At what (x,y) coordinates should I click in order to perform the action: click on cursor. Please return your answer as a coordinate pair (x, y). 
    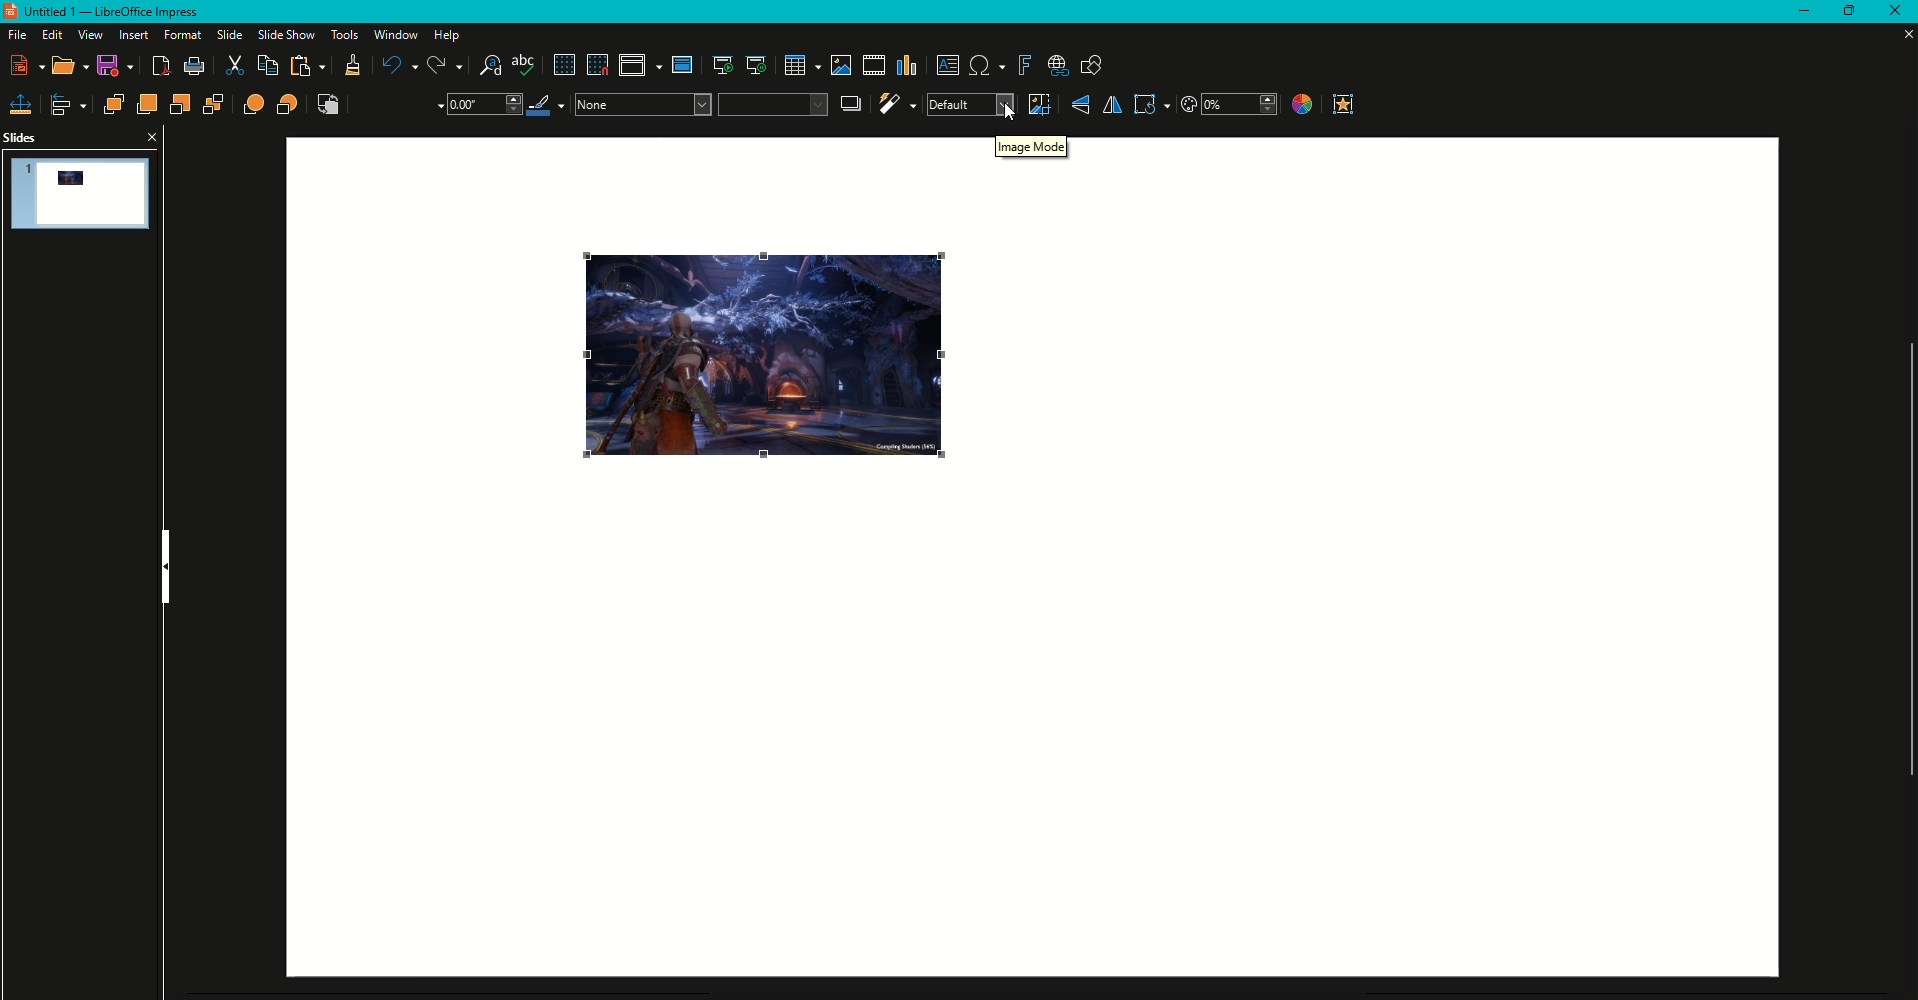
    Looking at the image, I should click on (1011, 115).